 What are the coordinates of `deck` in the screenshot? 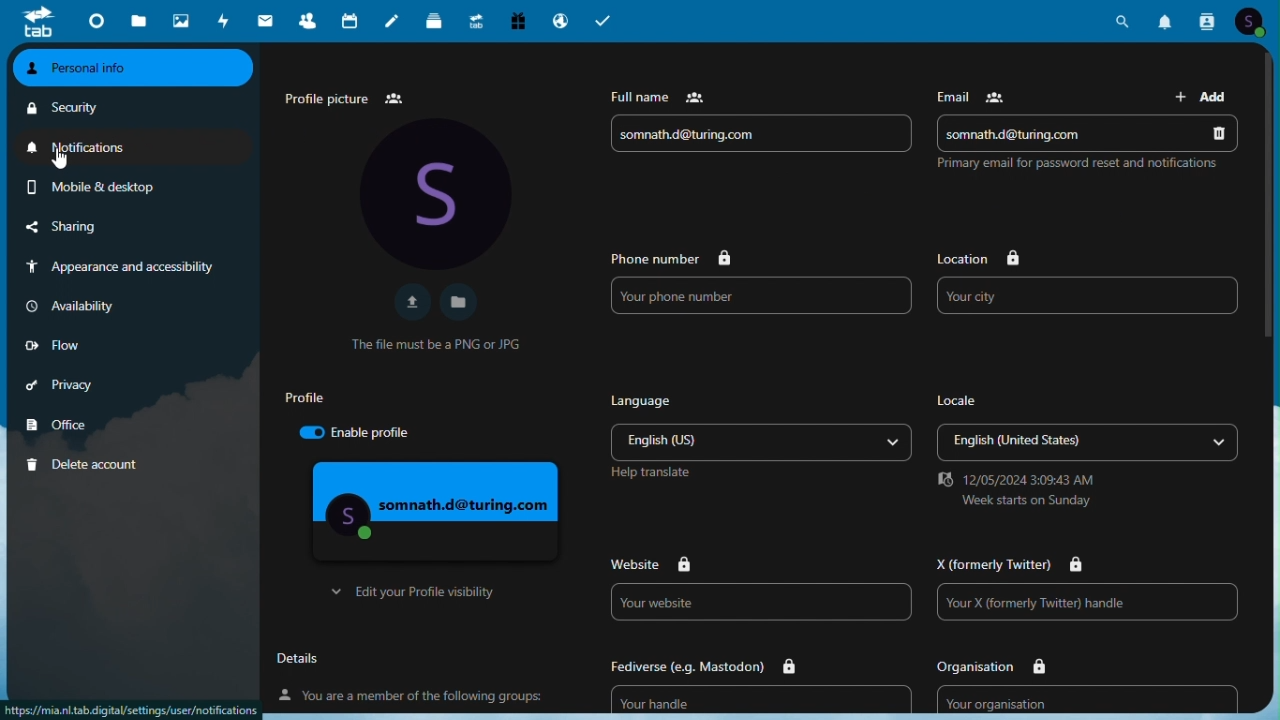 It's located at (436, 19).